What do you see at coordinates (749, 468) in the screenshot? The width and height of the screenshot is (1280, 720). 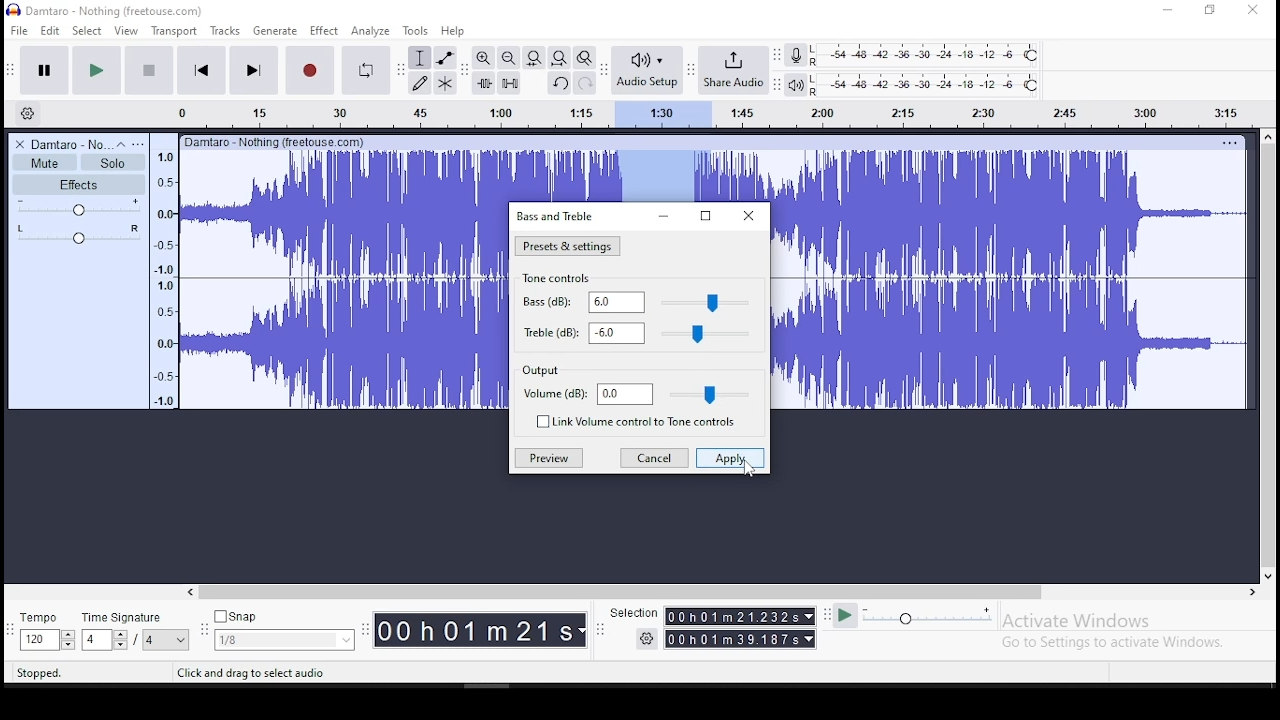 I see `Cursor` at bounding box center [749, 468].